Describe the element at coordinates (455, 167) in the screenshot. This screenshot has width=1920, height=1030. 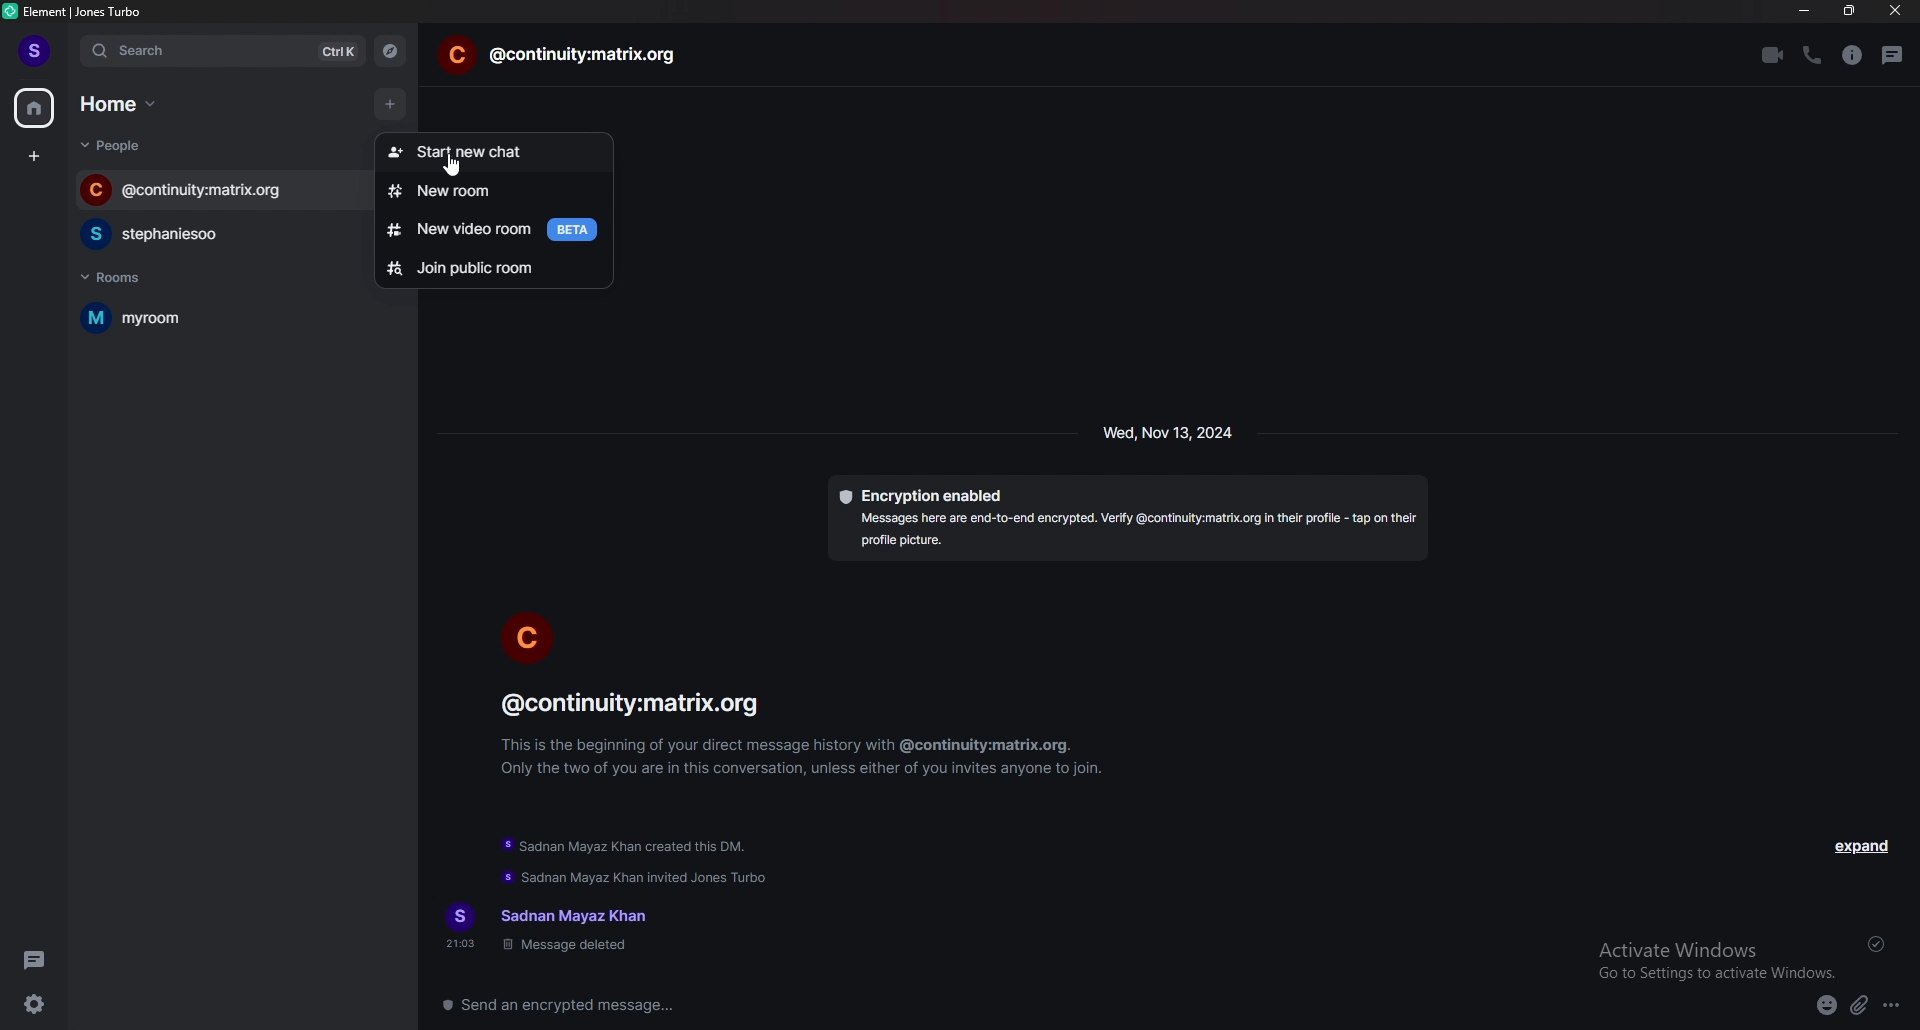
I see `cursor` at that location.